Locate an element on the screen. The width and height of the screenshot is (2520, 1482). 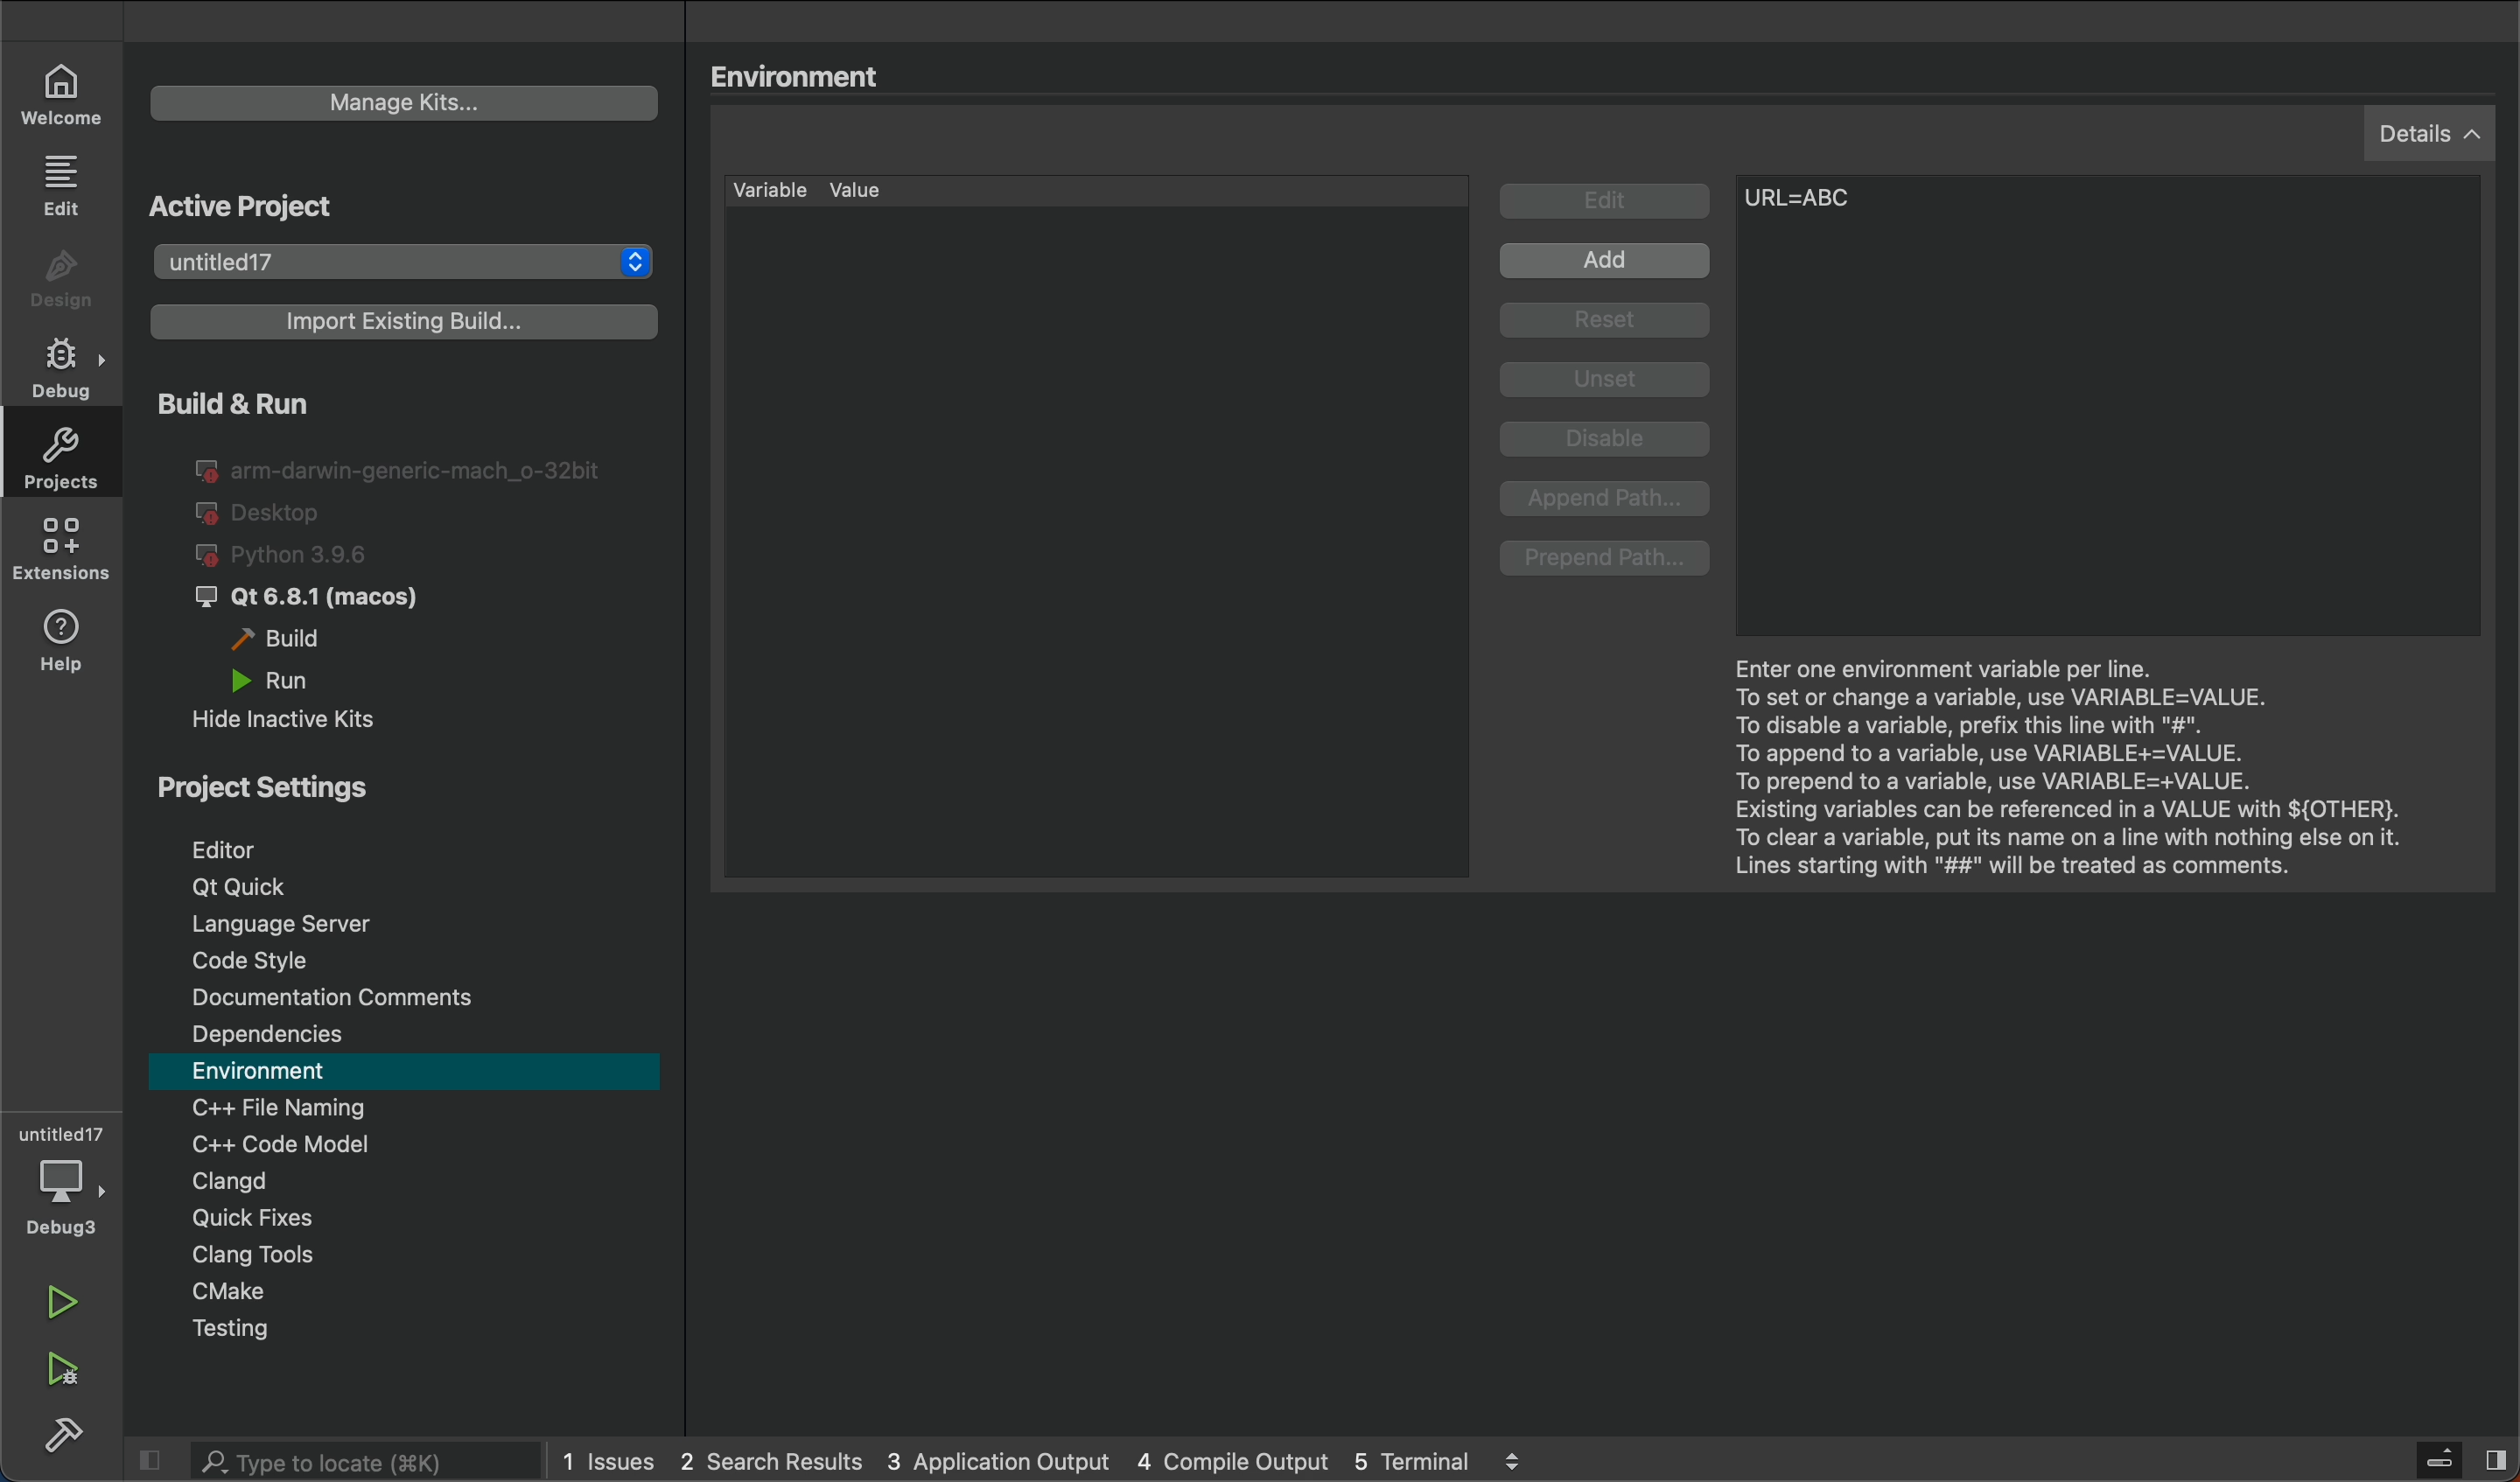
Environment is located at coordinates (810, 72).